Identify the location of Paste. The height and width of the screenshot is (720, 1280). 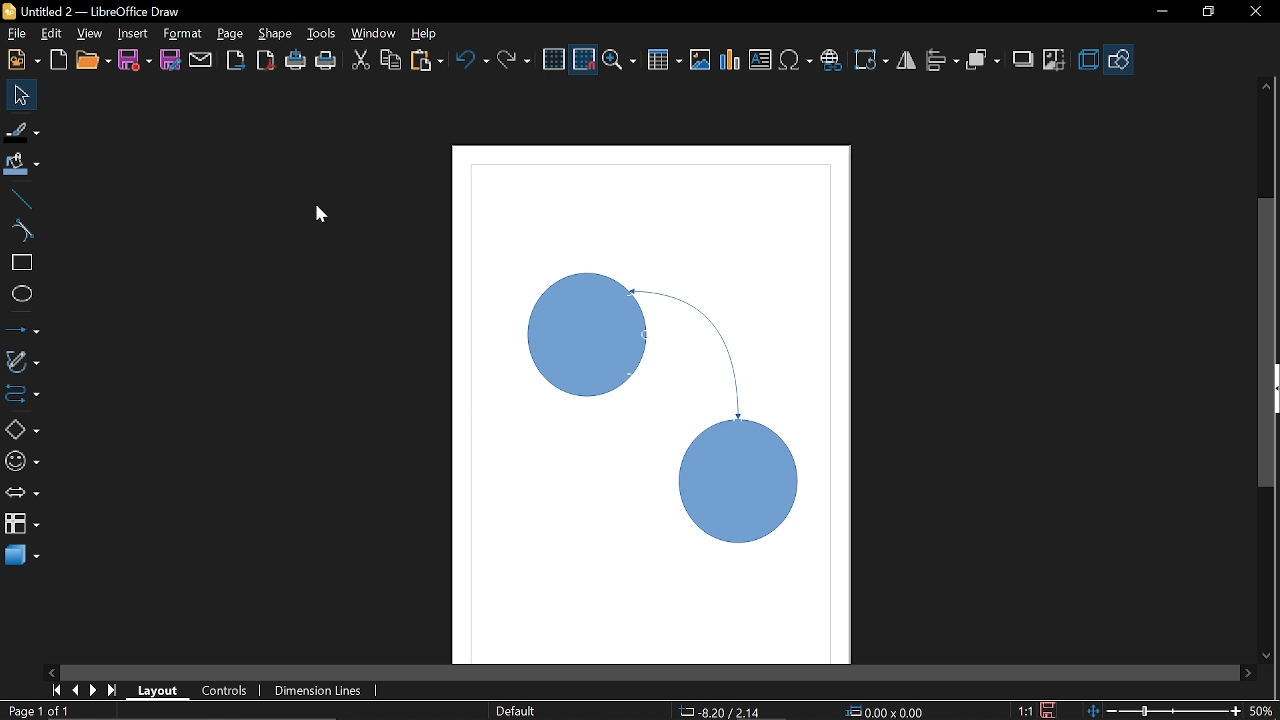
(427, 59).